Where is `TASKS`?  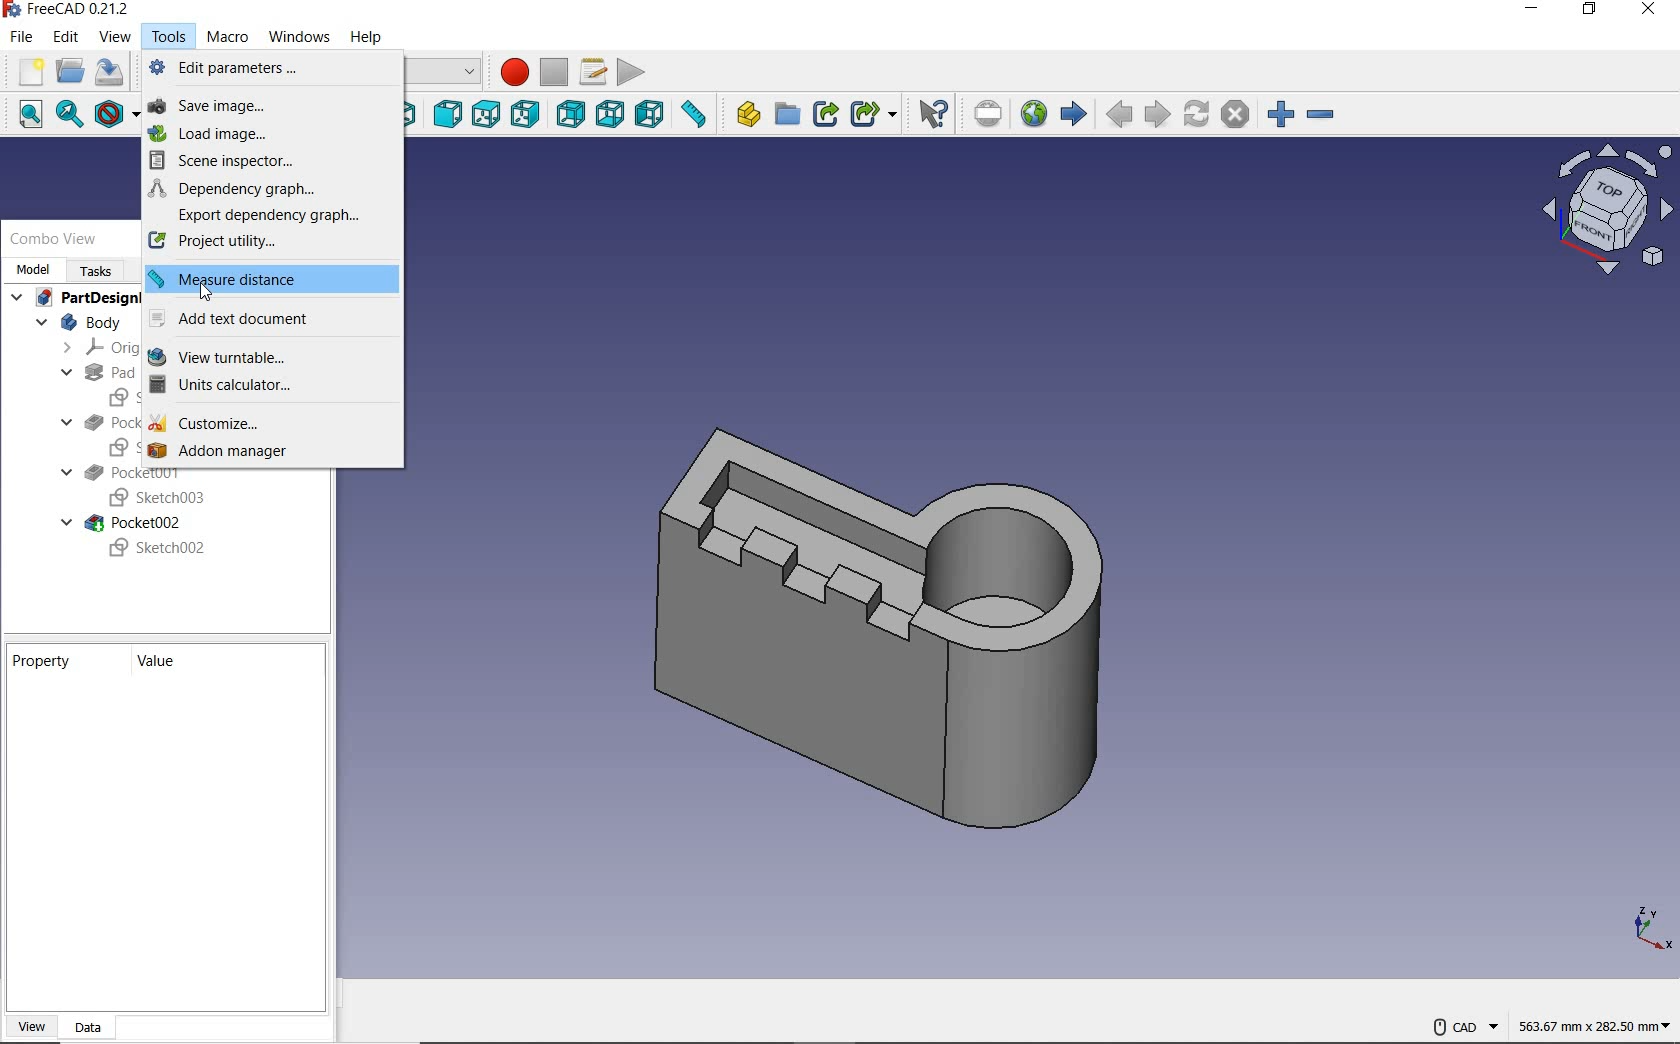
TASKS is located at coordinates (99, 270).